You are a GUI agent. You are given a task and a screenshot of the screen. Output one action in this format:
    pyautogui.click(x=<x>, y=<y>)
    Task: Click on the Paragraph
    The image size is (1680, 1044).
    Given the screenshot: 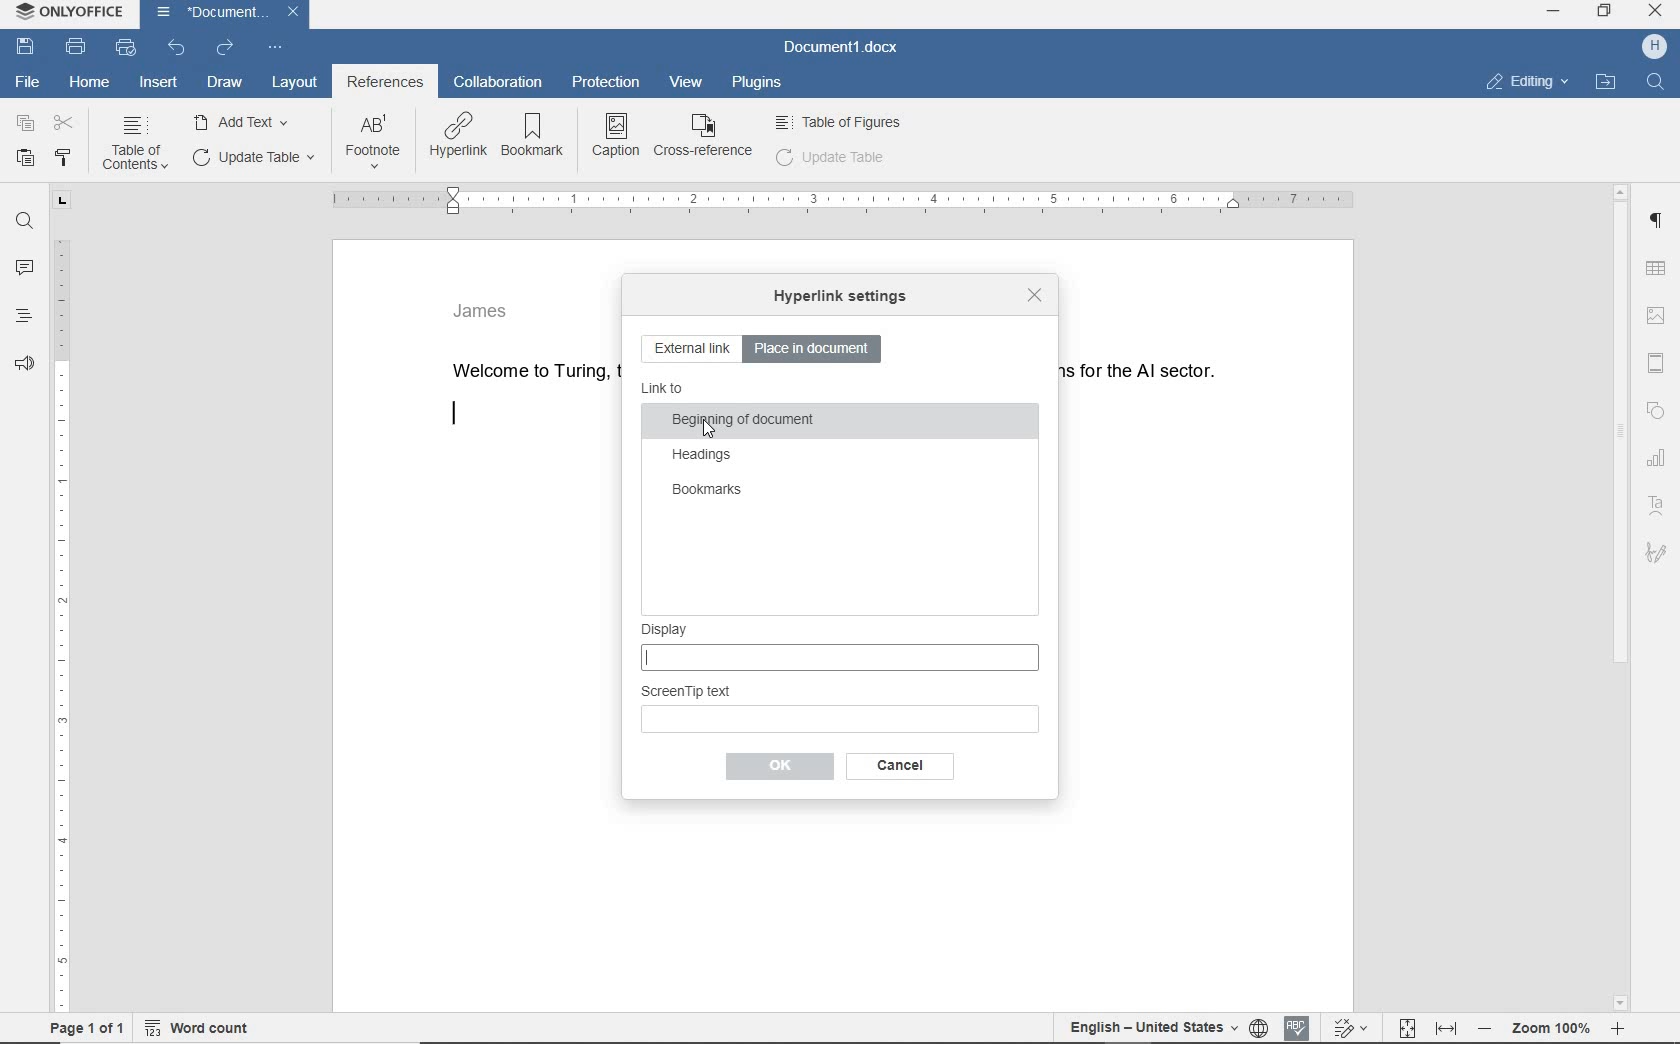 What is the action you would take?
    pyautogui.click(x=1661, y=221)
    